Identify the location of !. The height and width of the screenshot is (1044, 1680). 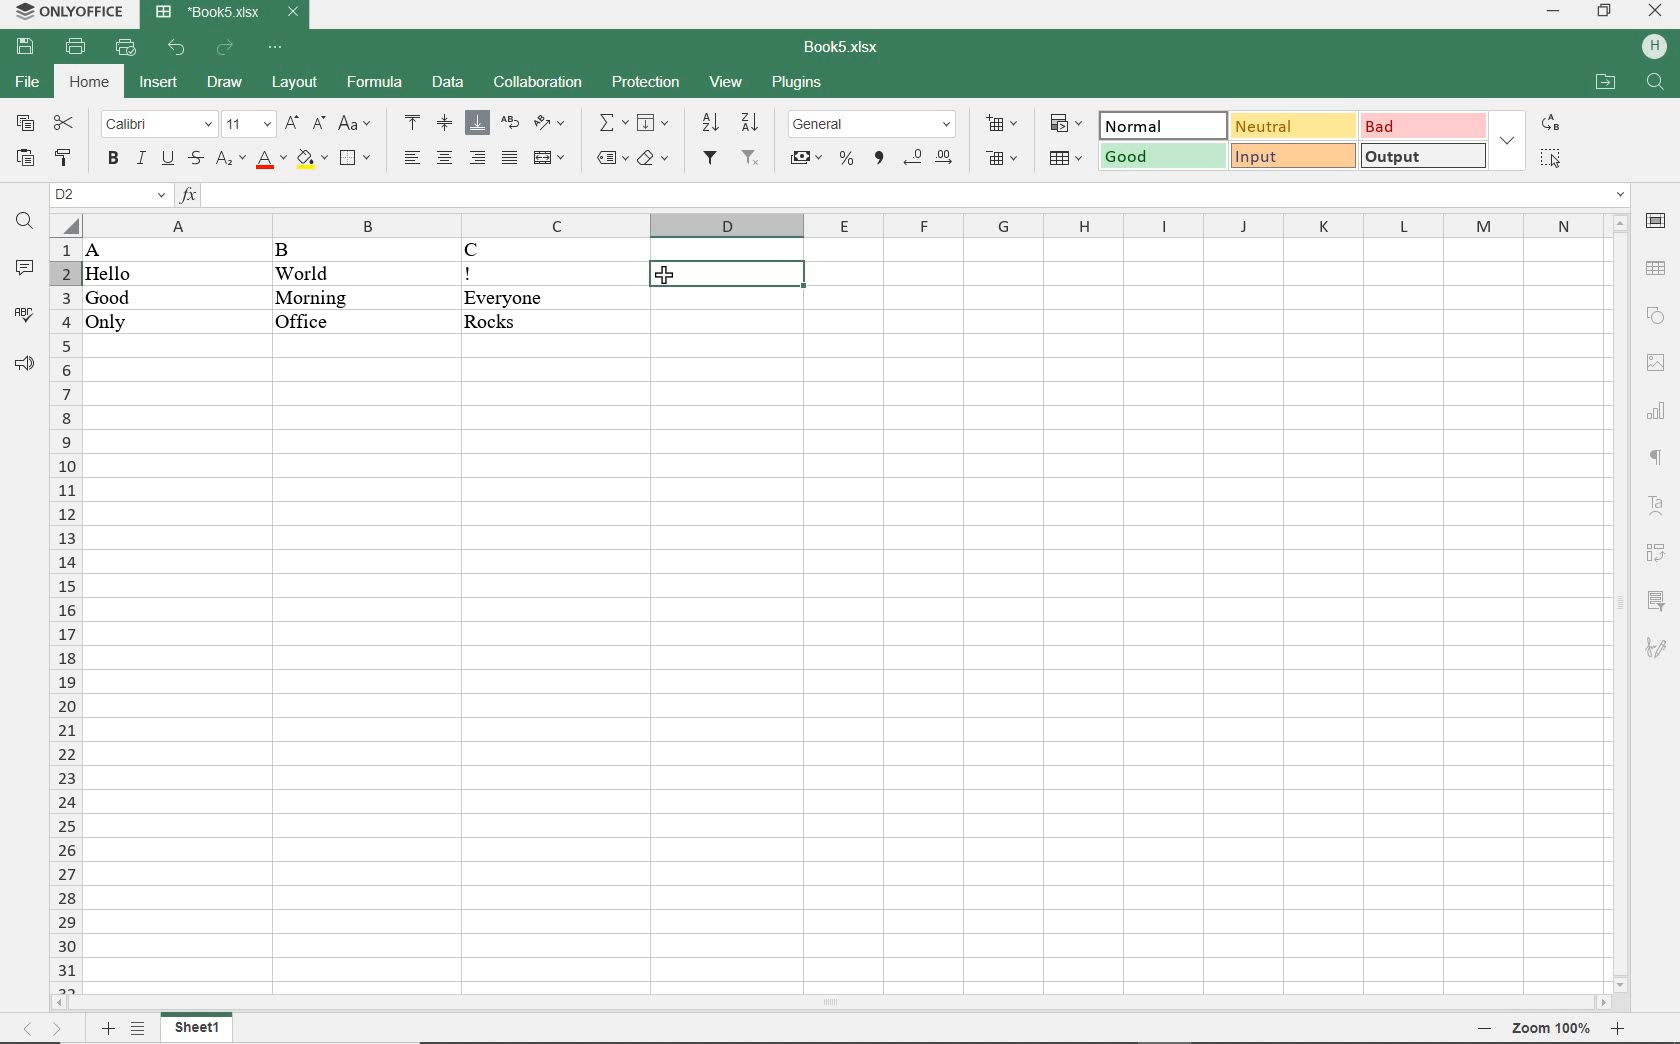
(531, 274).